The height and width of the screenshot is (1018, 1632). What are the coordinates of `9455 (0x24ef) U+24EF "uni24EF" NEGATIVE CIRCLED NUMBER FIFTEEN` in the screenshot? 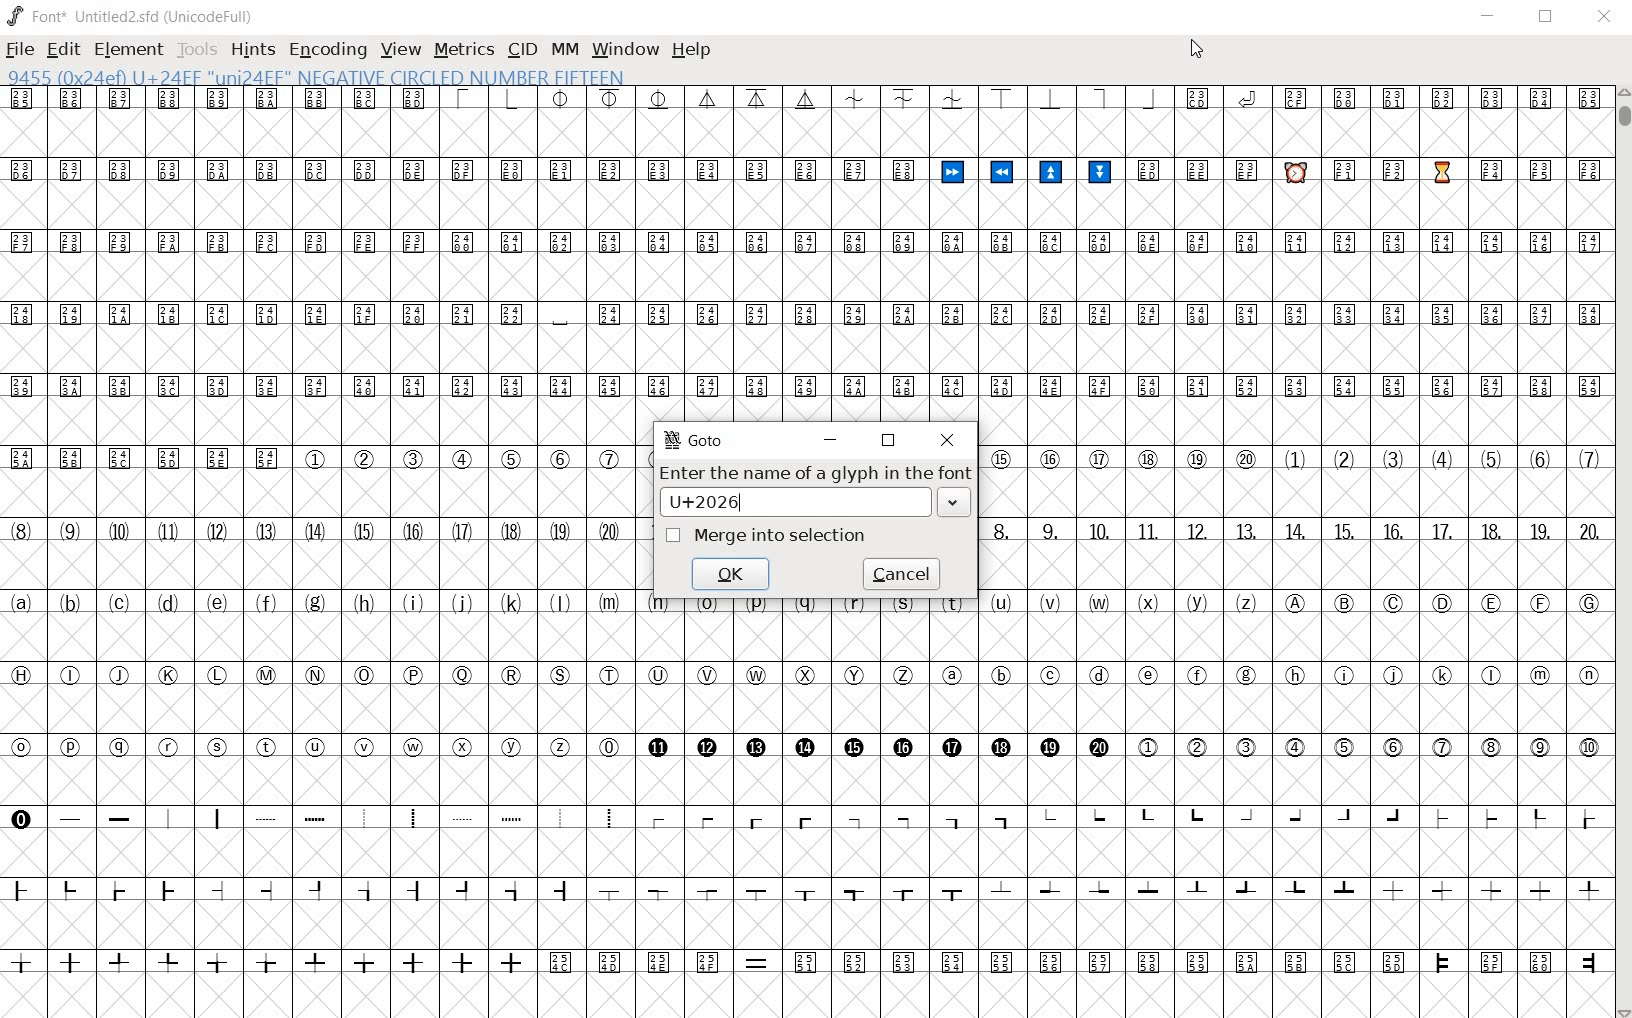 It's located at (316, 76).